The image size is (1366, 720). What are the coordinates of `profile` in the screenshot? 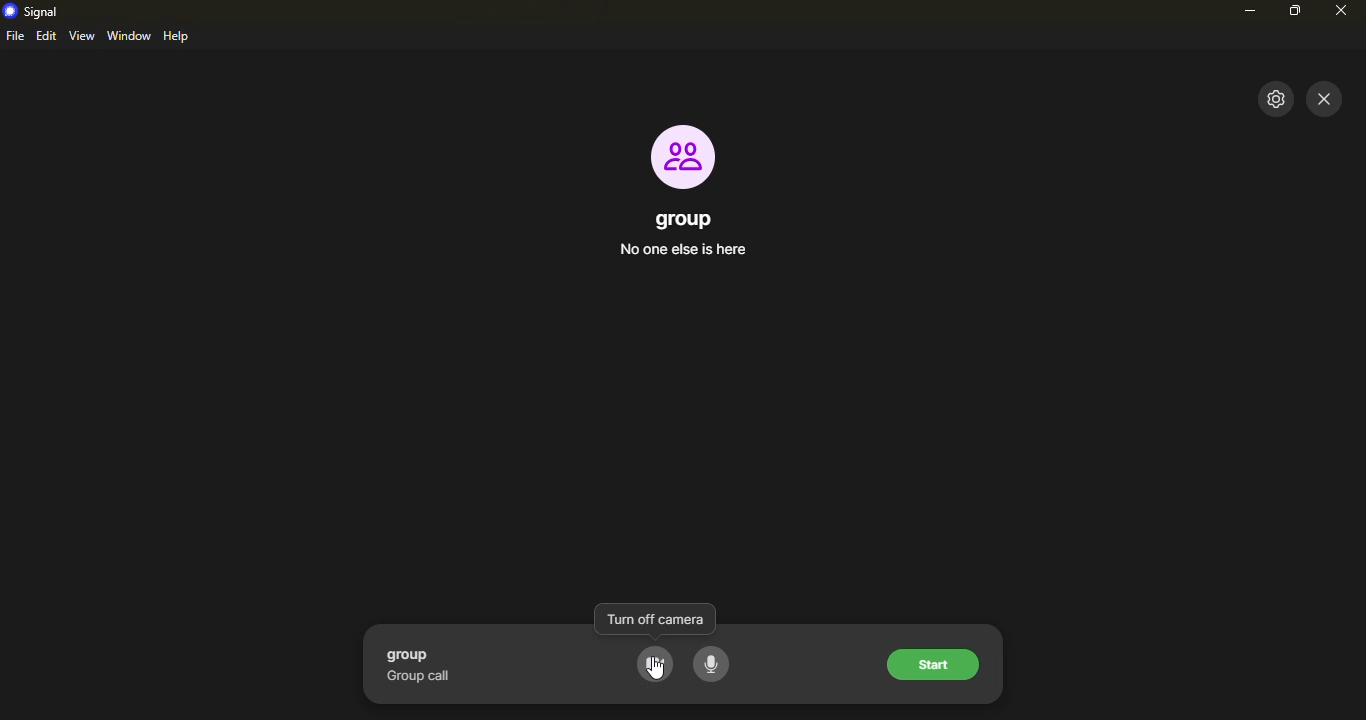 It's located at (683, 159).